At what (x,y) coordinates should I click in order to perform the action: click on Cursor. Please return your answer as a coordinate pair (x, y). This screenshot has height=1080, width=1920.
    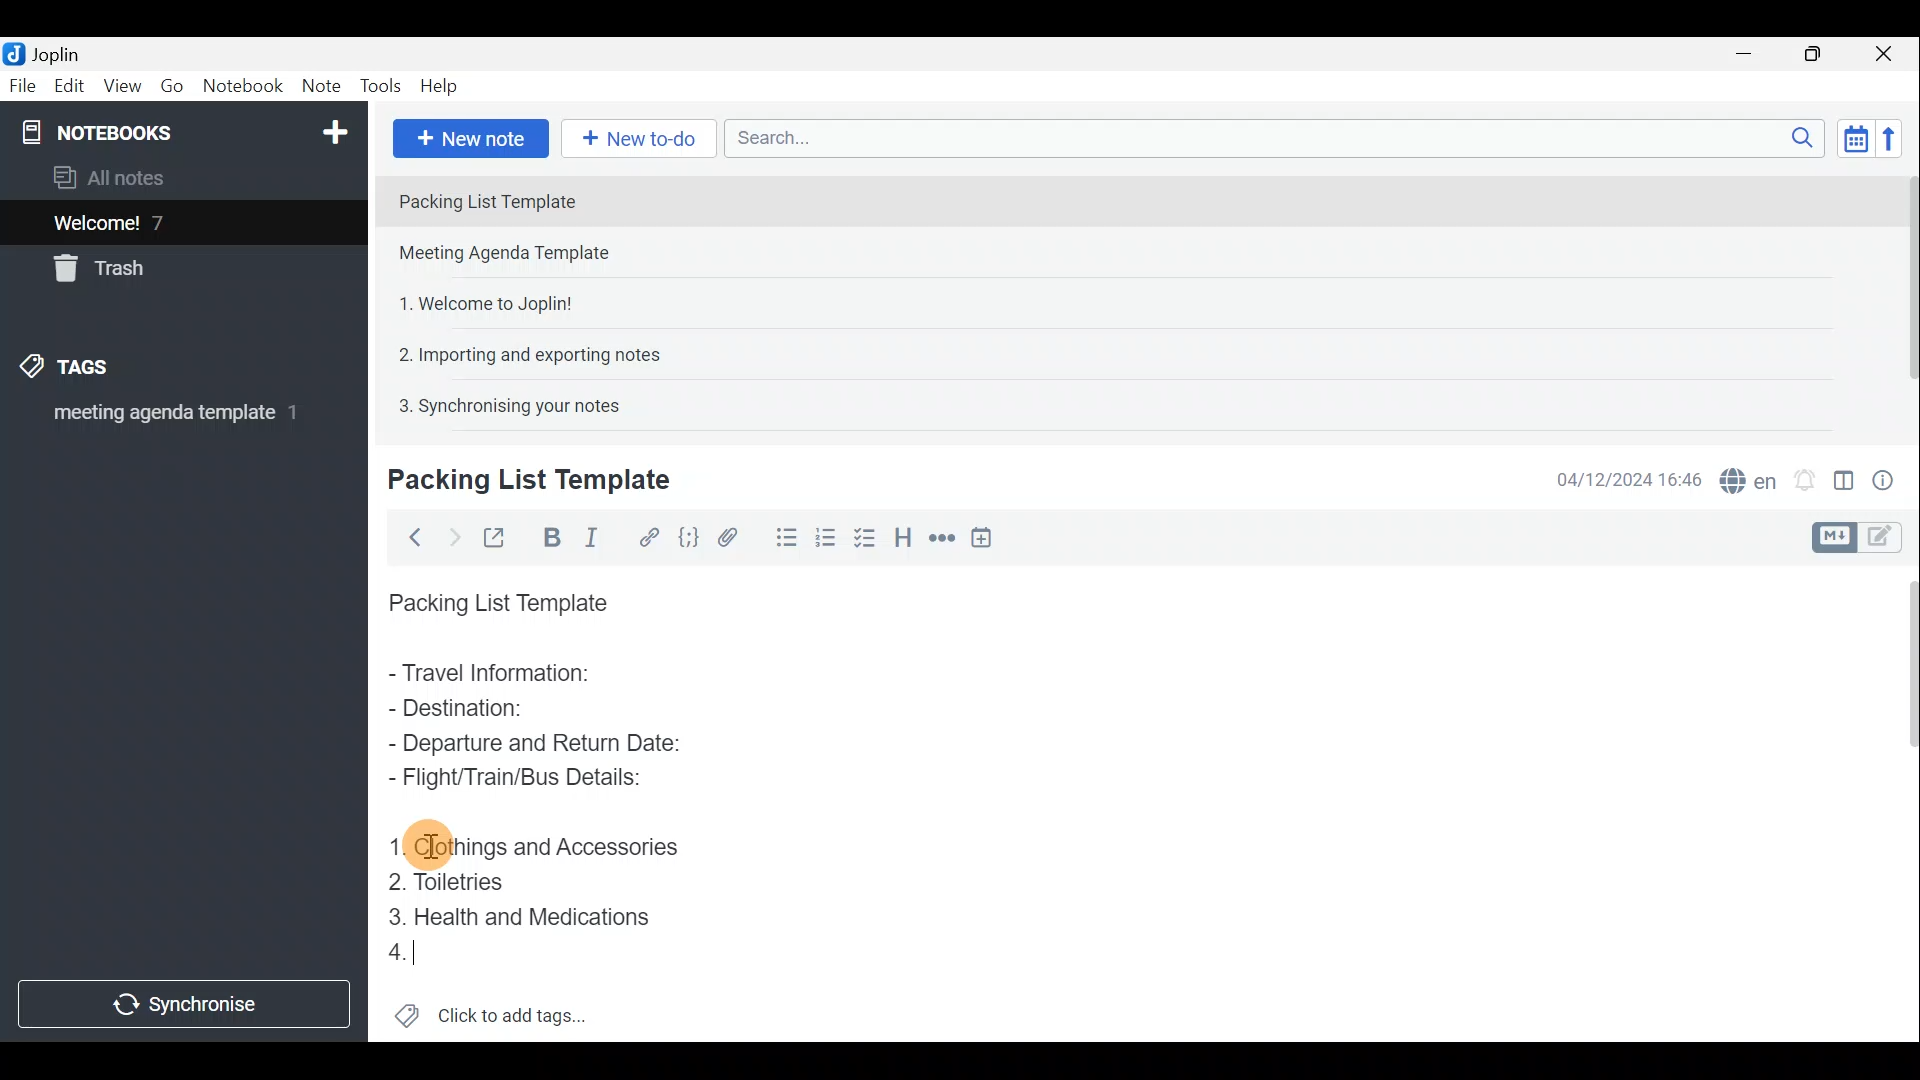
    Looking at the image, I should click on (400, 956).